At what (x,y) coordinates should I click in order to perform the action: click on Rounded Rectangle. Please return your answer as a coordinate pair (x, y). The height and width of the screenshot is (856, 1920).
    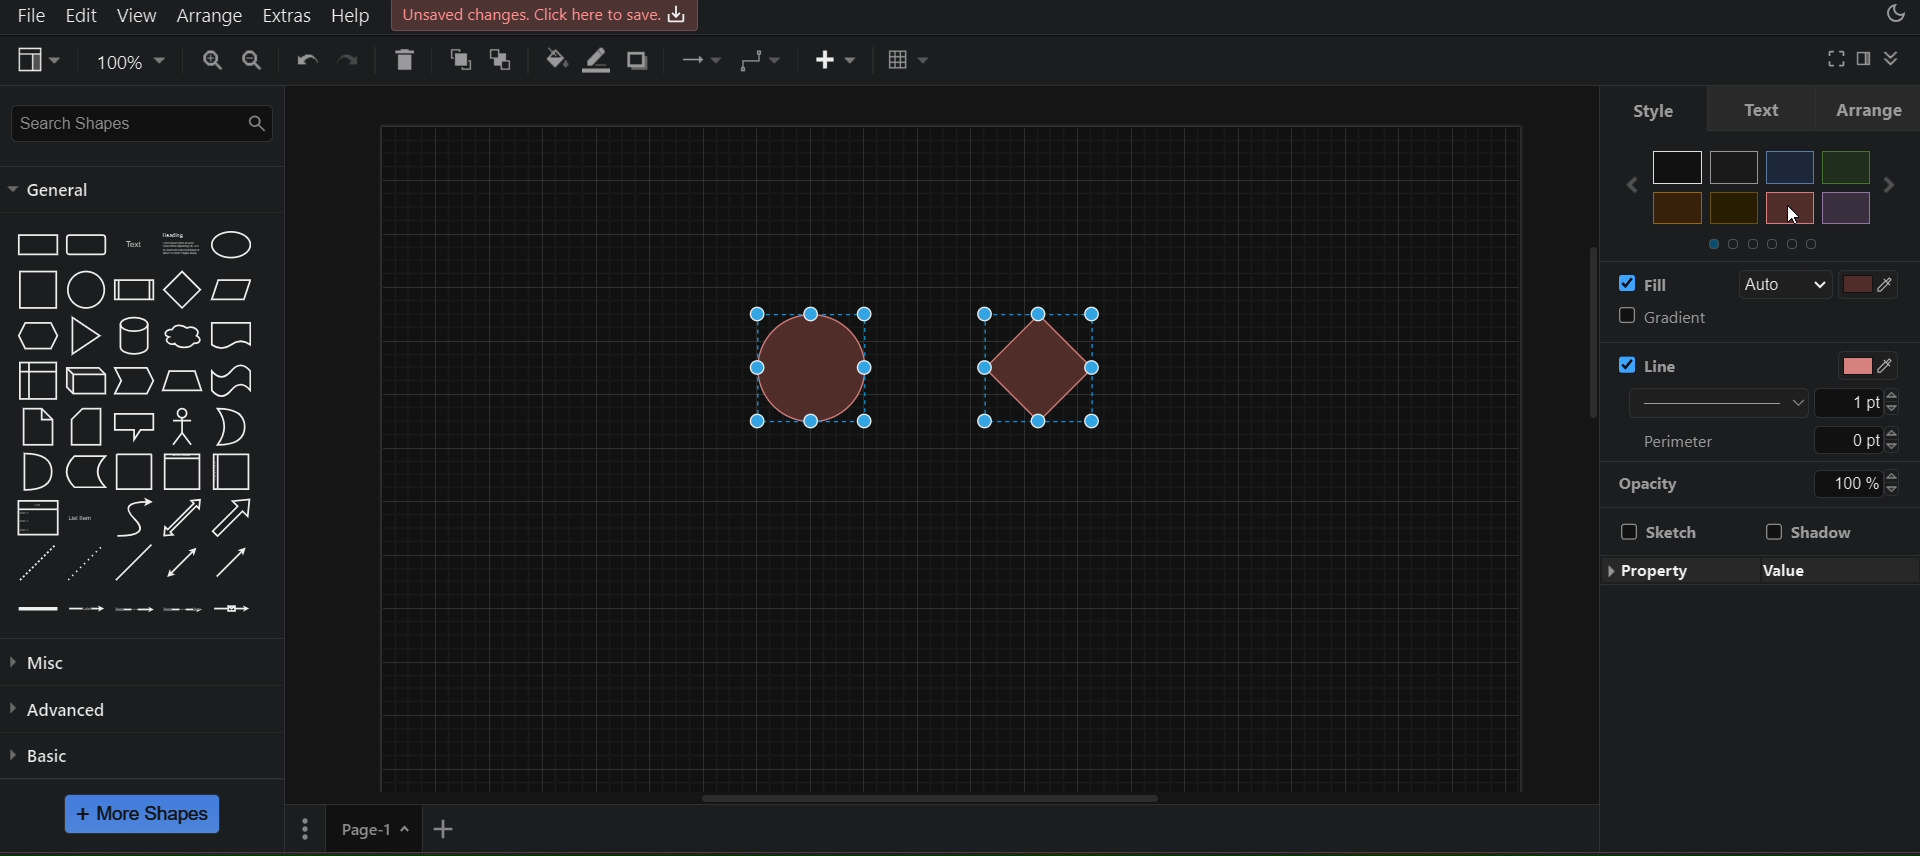
    Looking at the image, I should click on (88, 245).